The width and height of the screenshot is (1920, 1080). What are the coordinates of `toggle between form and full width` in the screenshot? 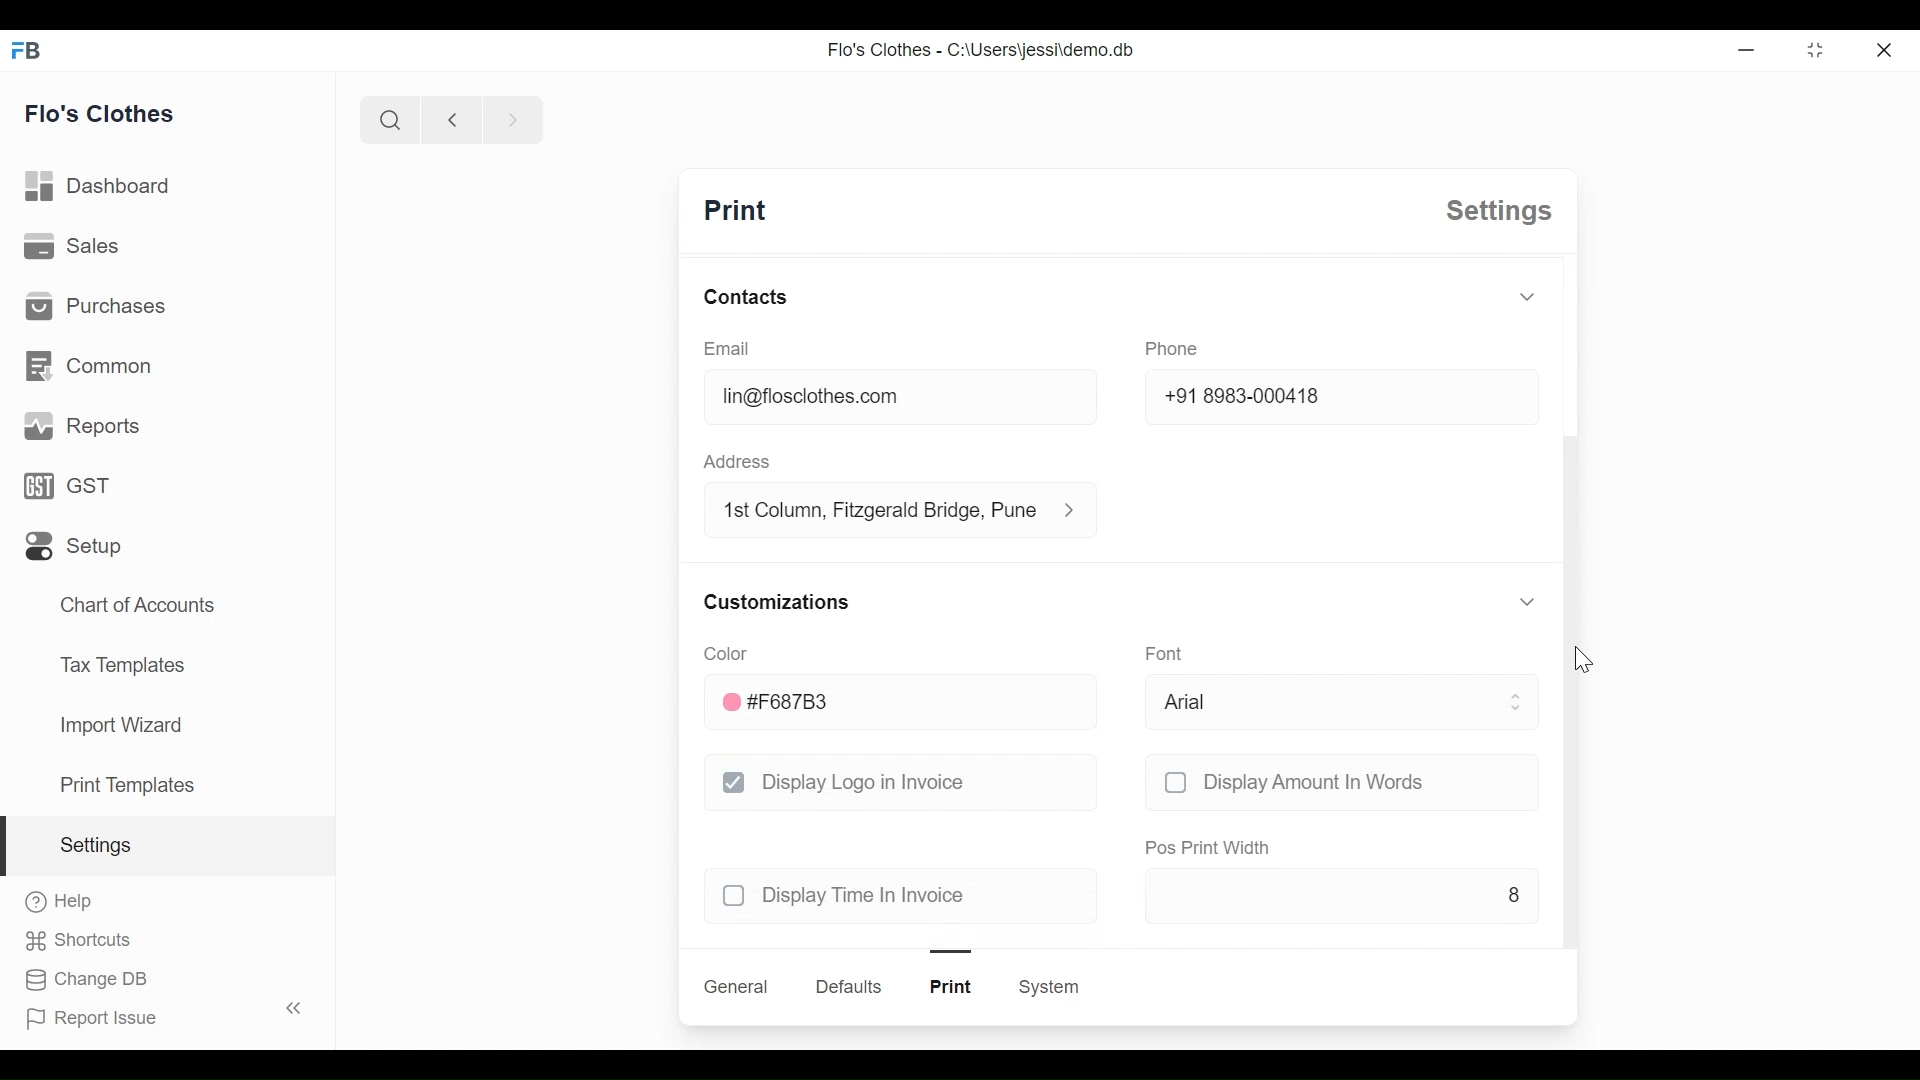 It's located at (1816, 50).